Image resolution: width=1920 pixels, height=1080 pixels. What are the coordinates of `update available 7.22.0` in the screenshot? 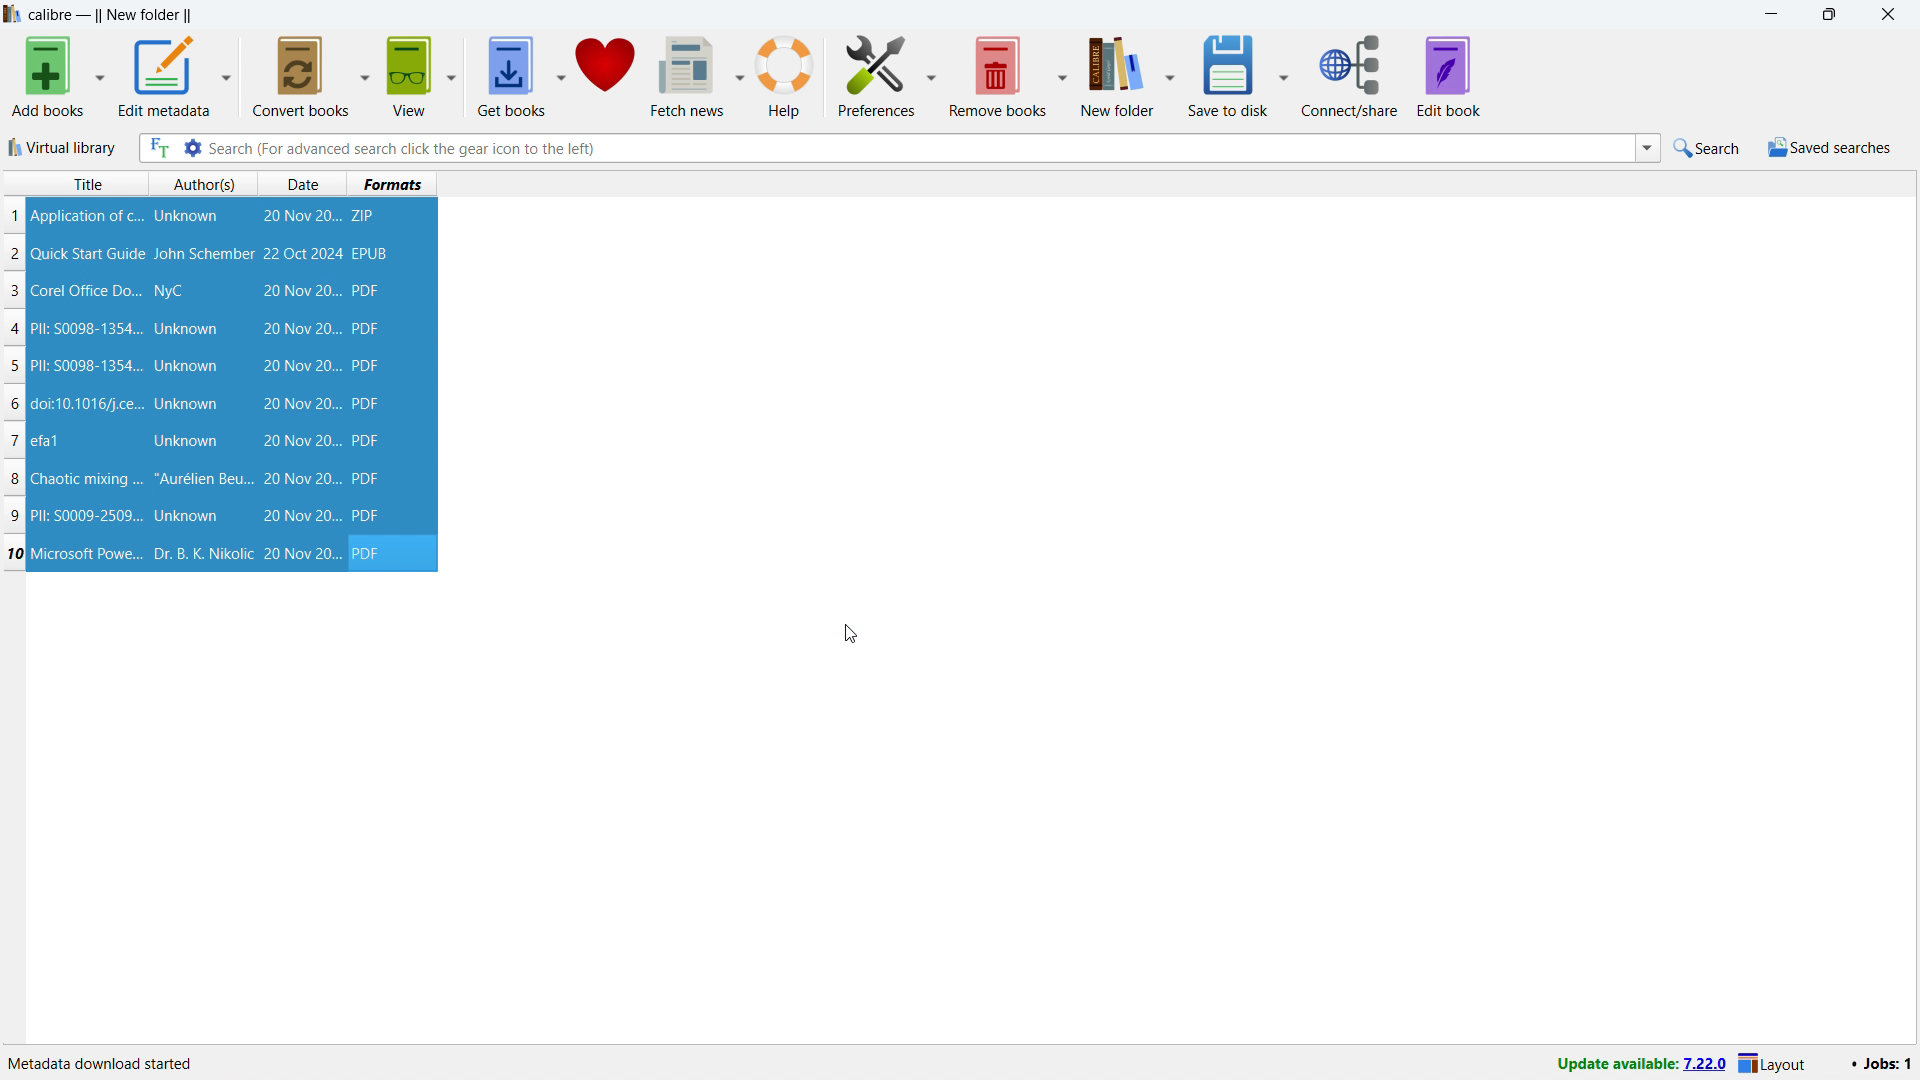 It's located at (1630, 1064).